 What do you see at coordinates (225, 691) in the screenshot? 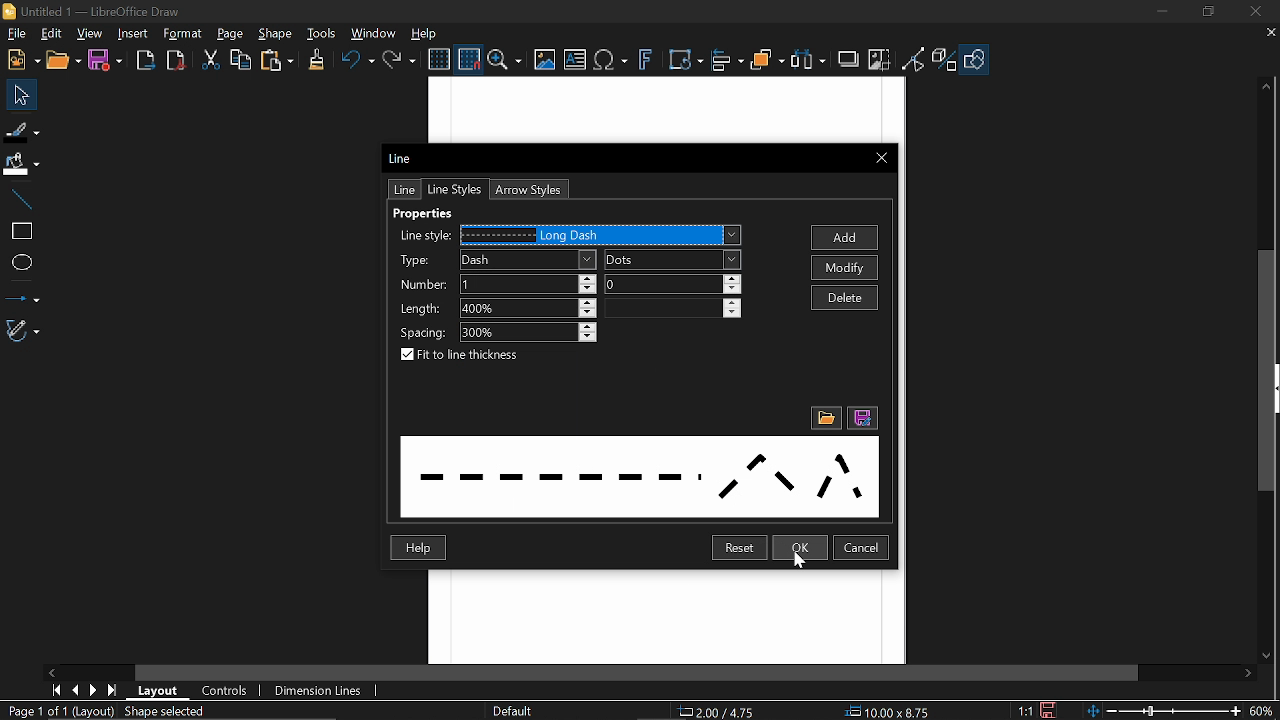
I see `Controls` at bounding box center [225, 691].